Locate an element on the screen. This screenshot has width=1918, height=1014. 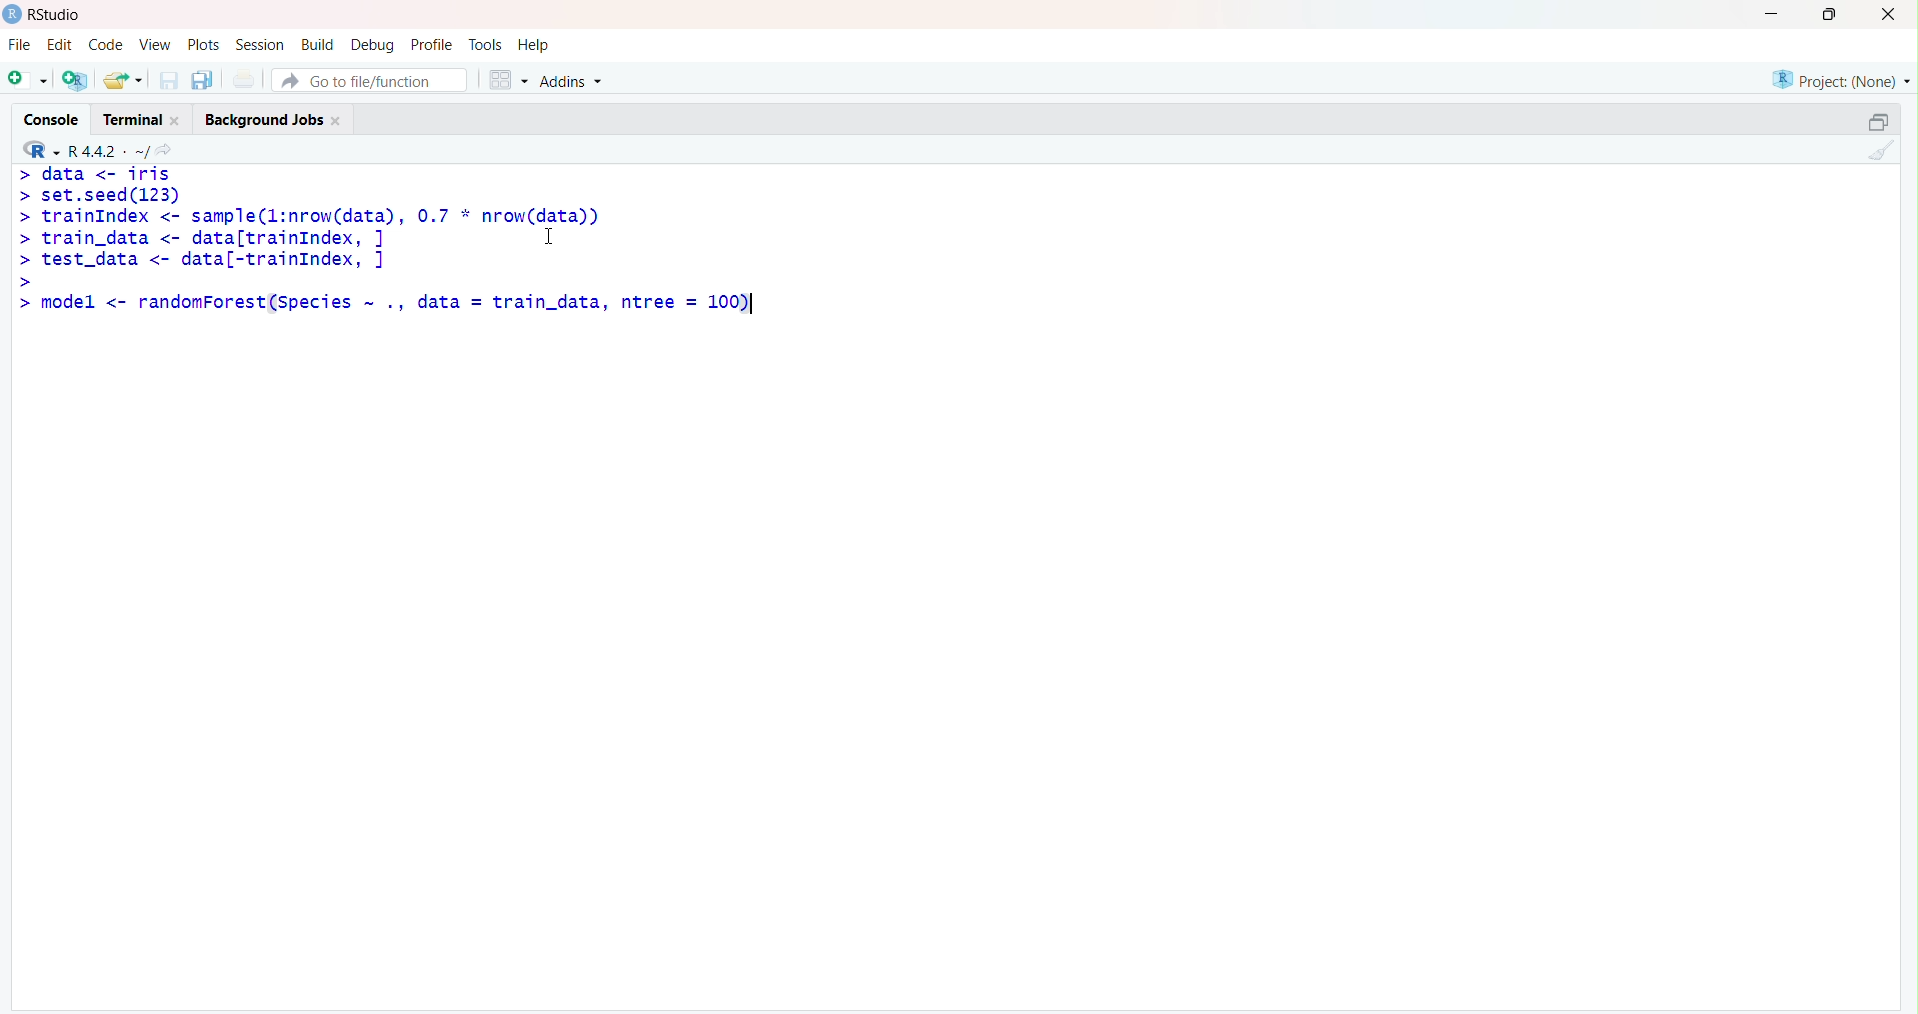
Prompt cursor is located at coordinates (24, 260).